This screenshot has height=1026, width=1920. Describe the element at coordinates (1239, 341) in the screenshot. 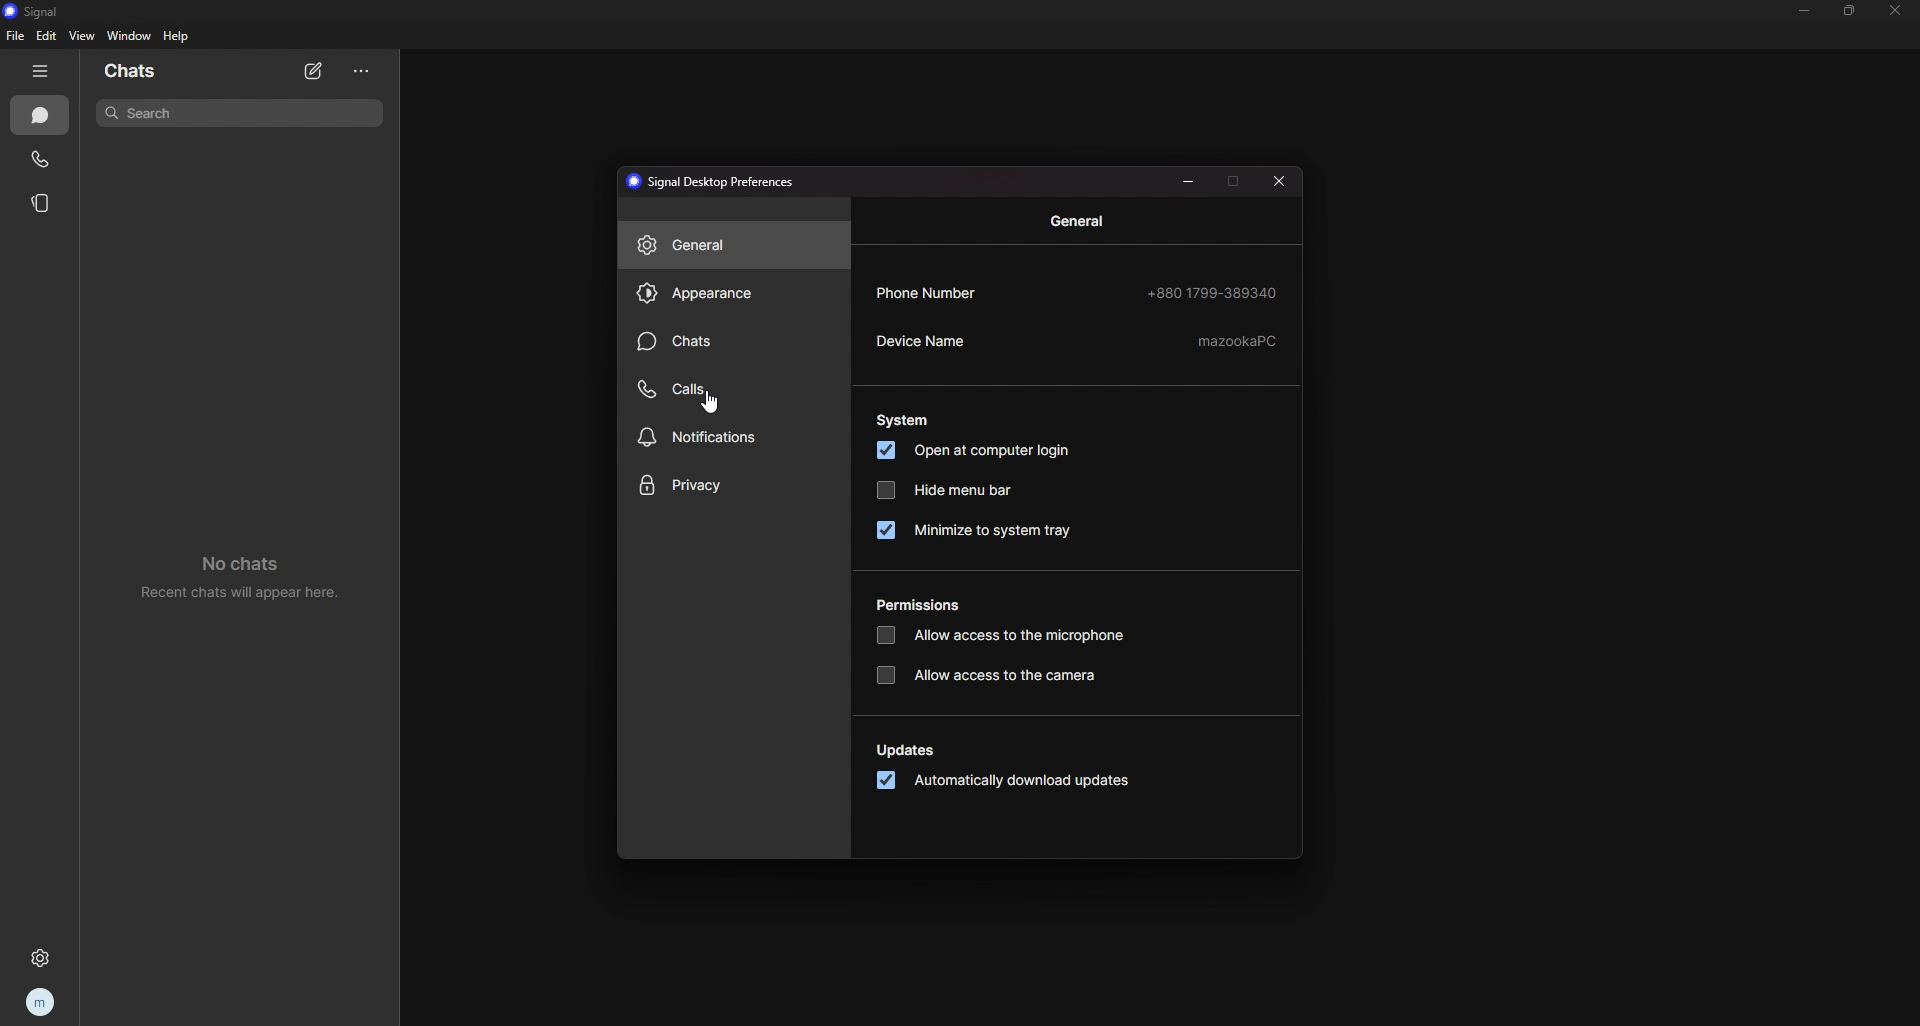

I see `mazookaPC` at that location.